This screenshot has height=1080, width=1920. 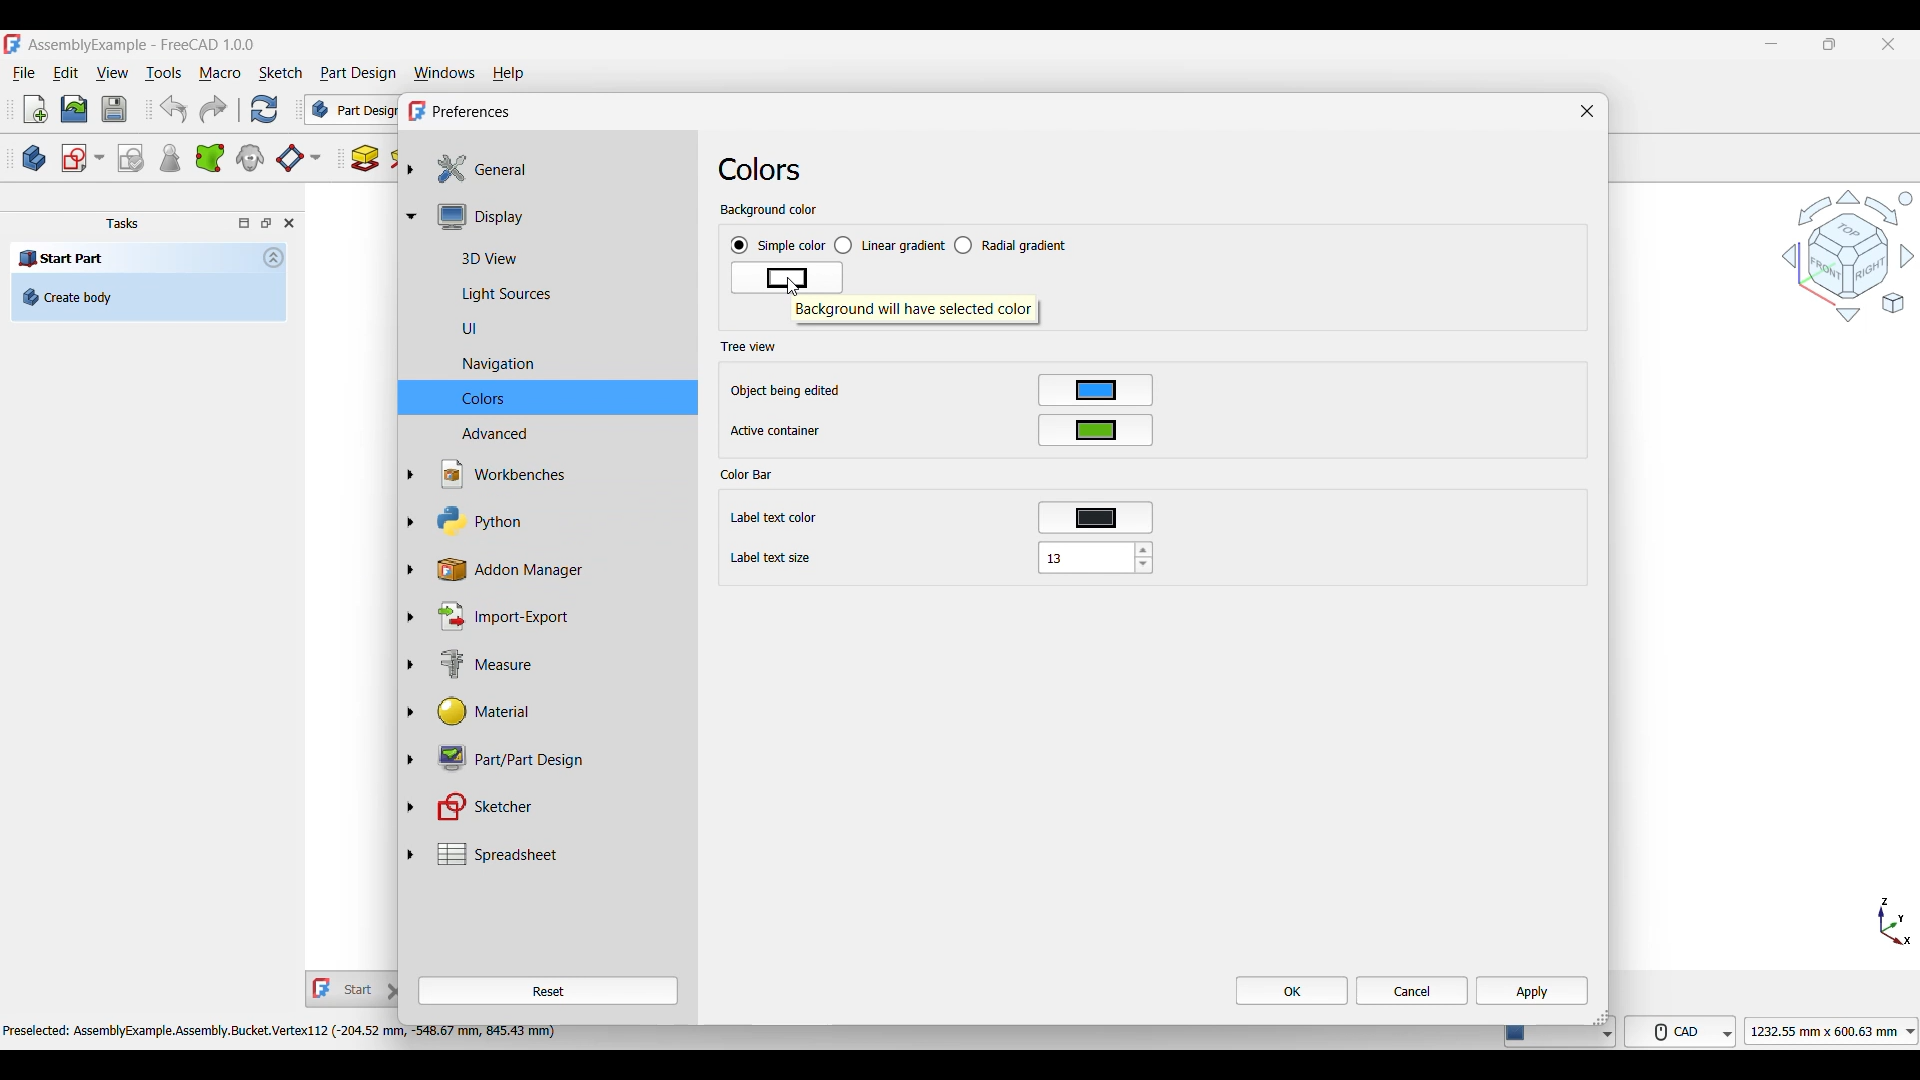 I want to click on Tasks, so click(x=122, y=224).